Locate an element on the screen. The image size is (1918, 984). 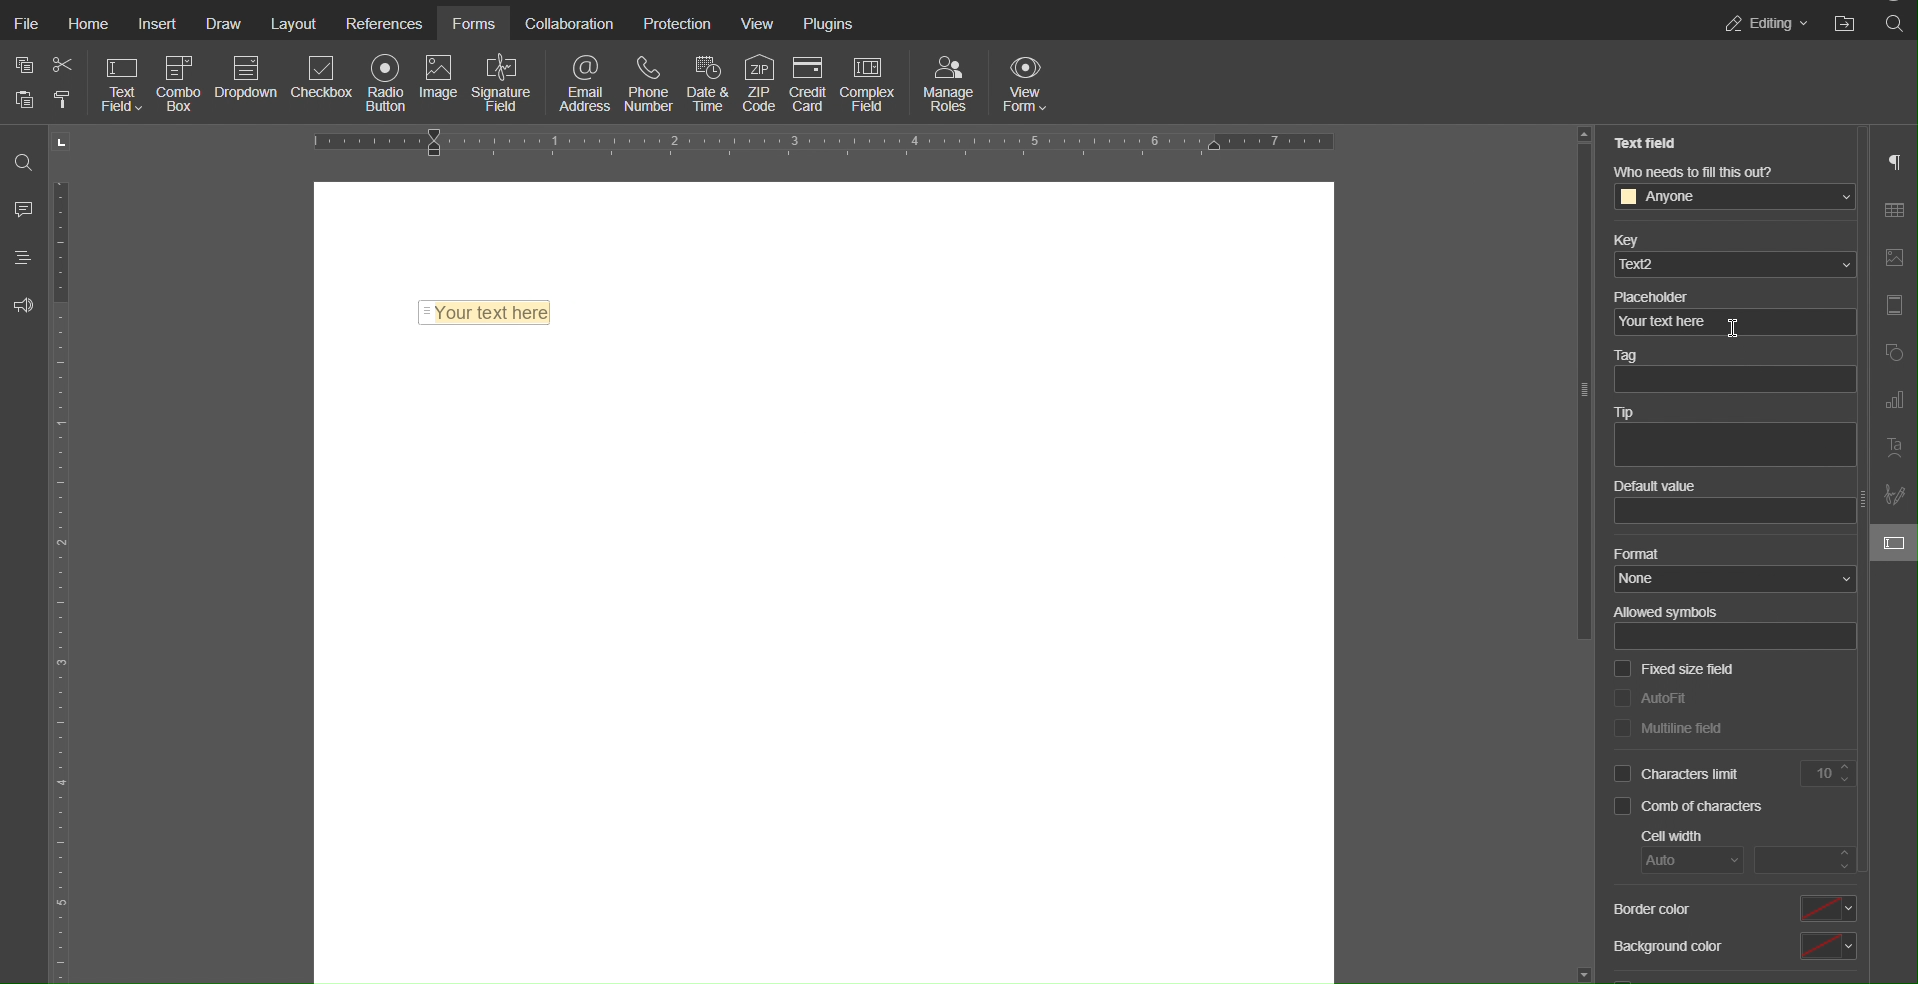
Comment is located at coordinates (24, 205).